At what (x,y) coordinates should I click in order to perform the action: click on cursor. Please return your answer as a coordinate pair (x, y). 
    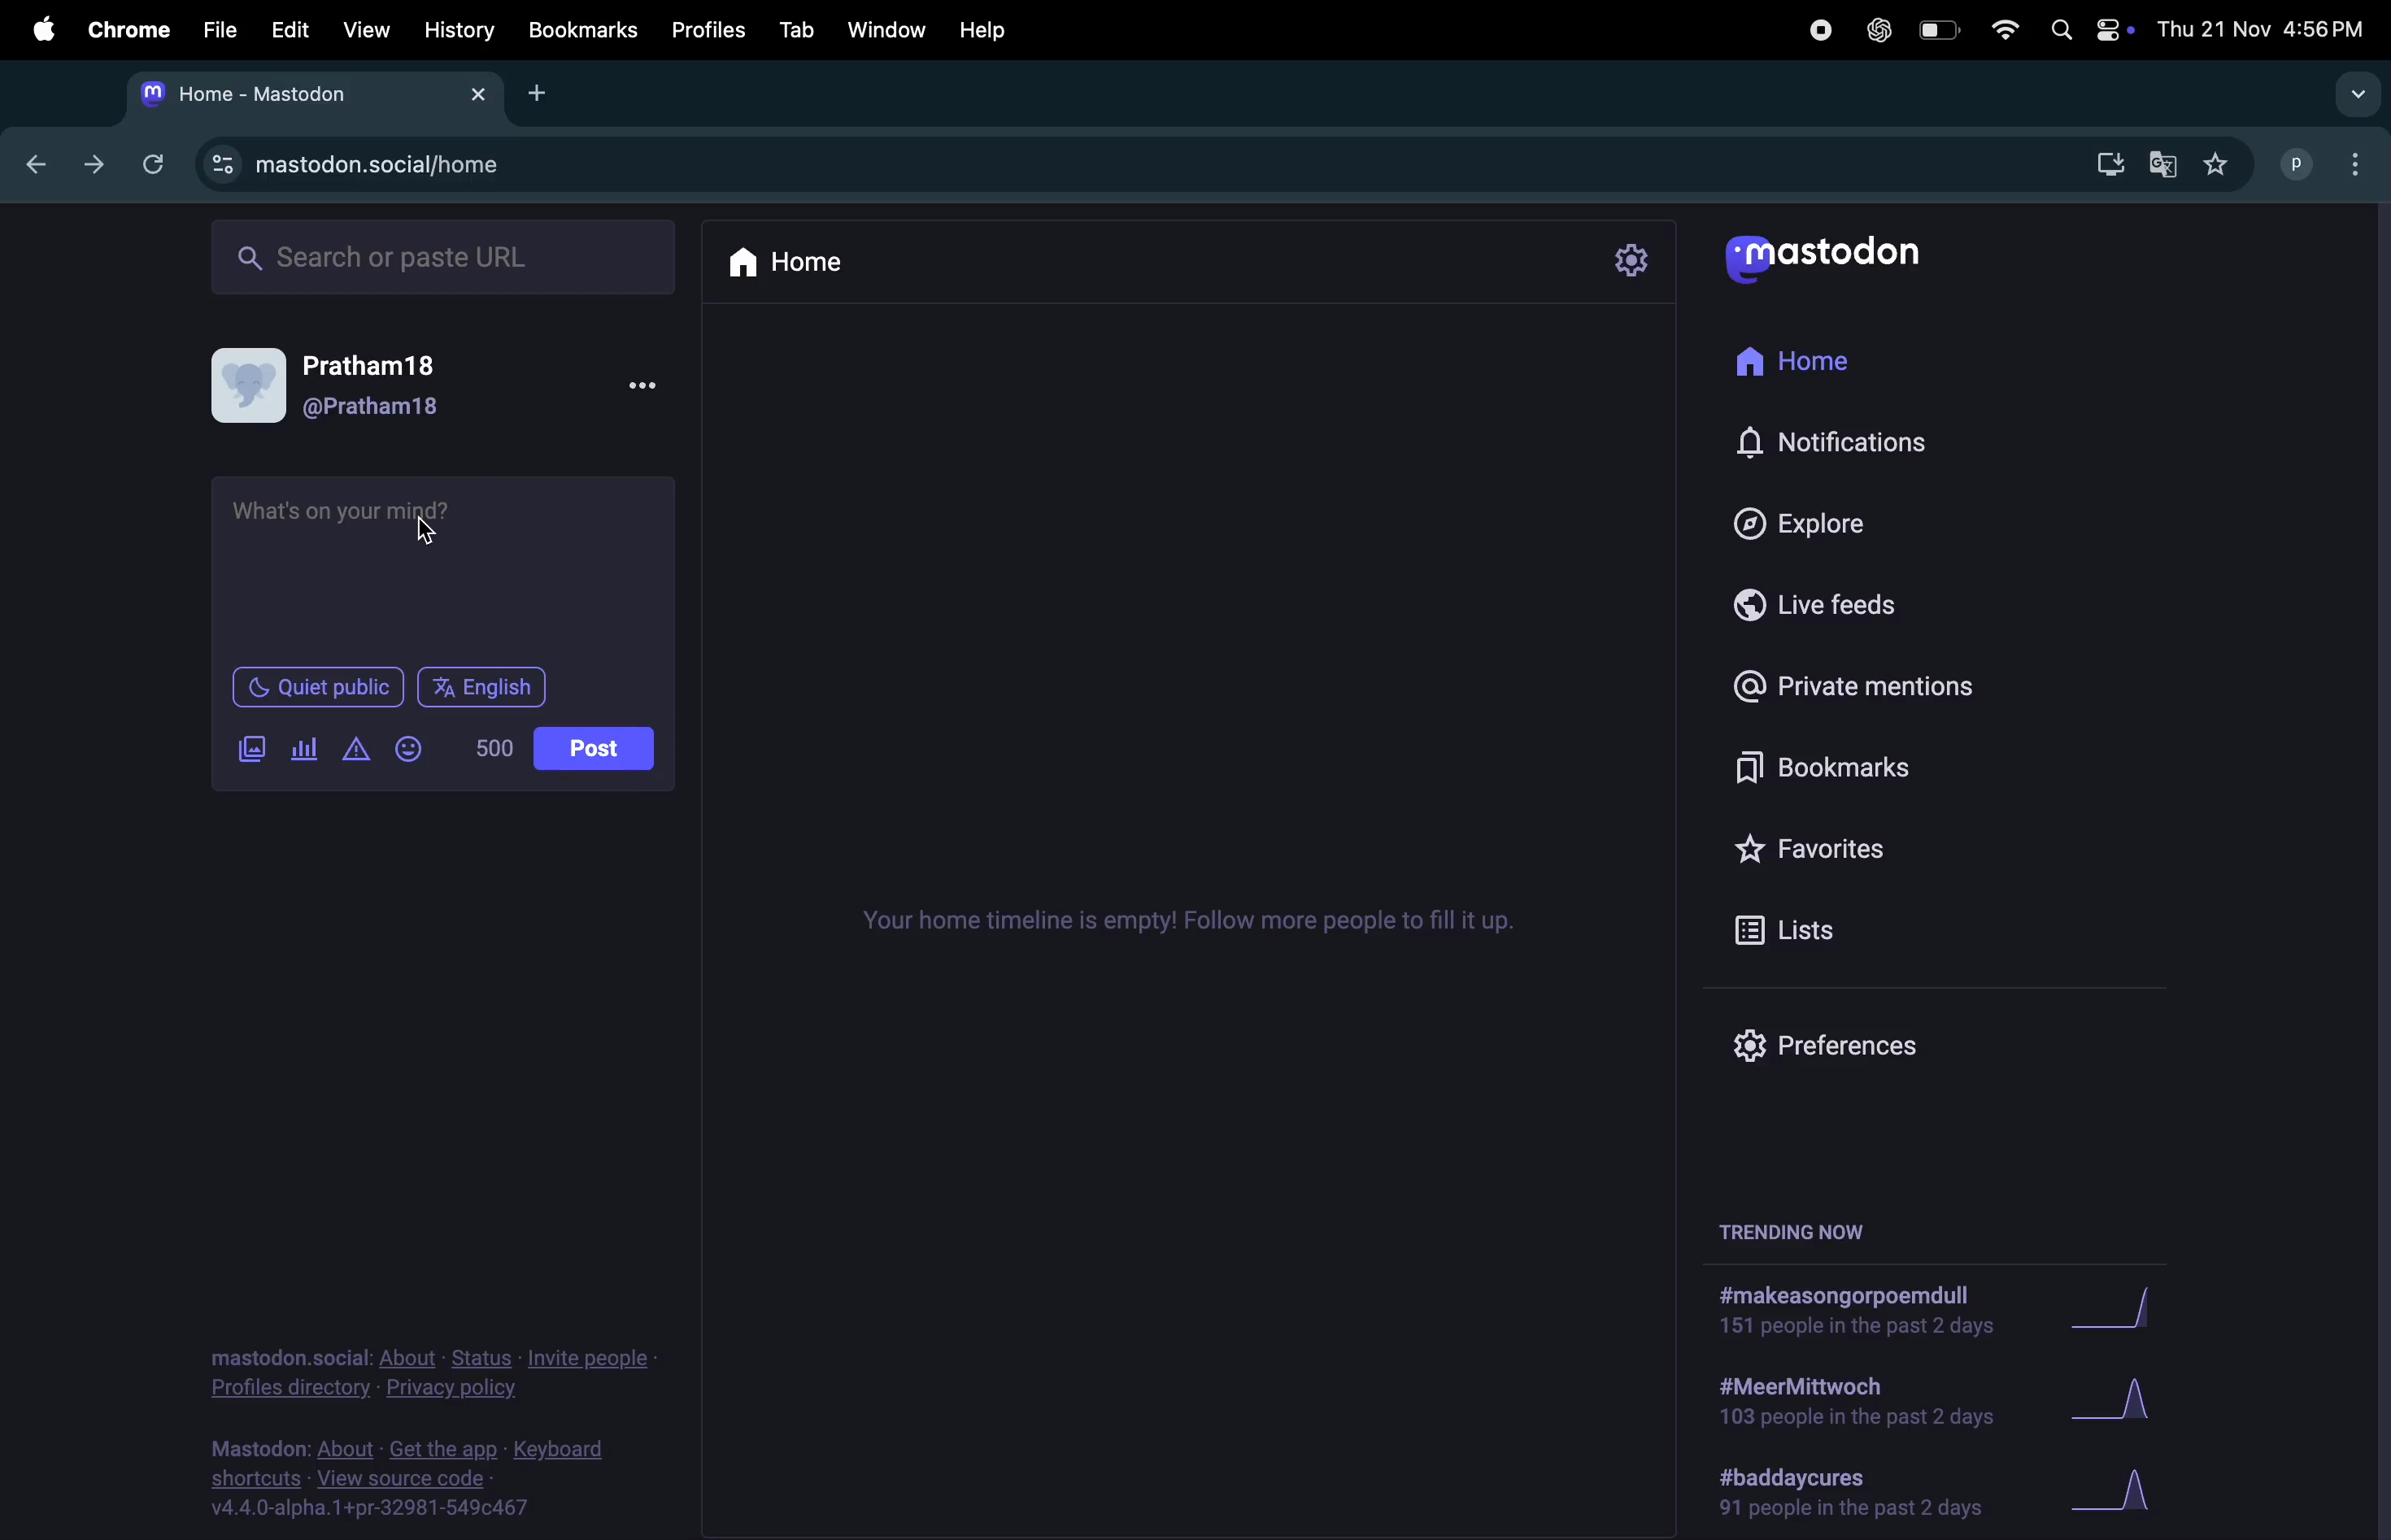
    Looking at the image, I should click on (428, 535).